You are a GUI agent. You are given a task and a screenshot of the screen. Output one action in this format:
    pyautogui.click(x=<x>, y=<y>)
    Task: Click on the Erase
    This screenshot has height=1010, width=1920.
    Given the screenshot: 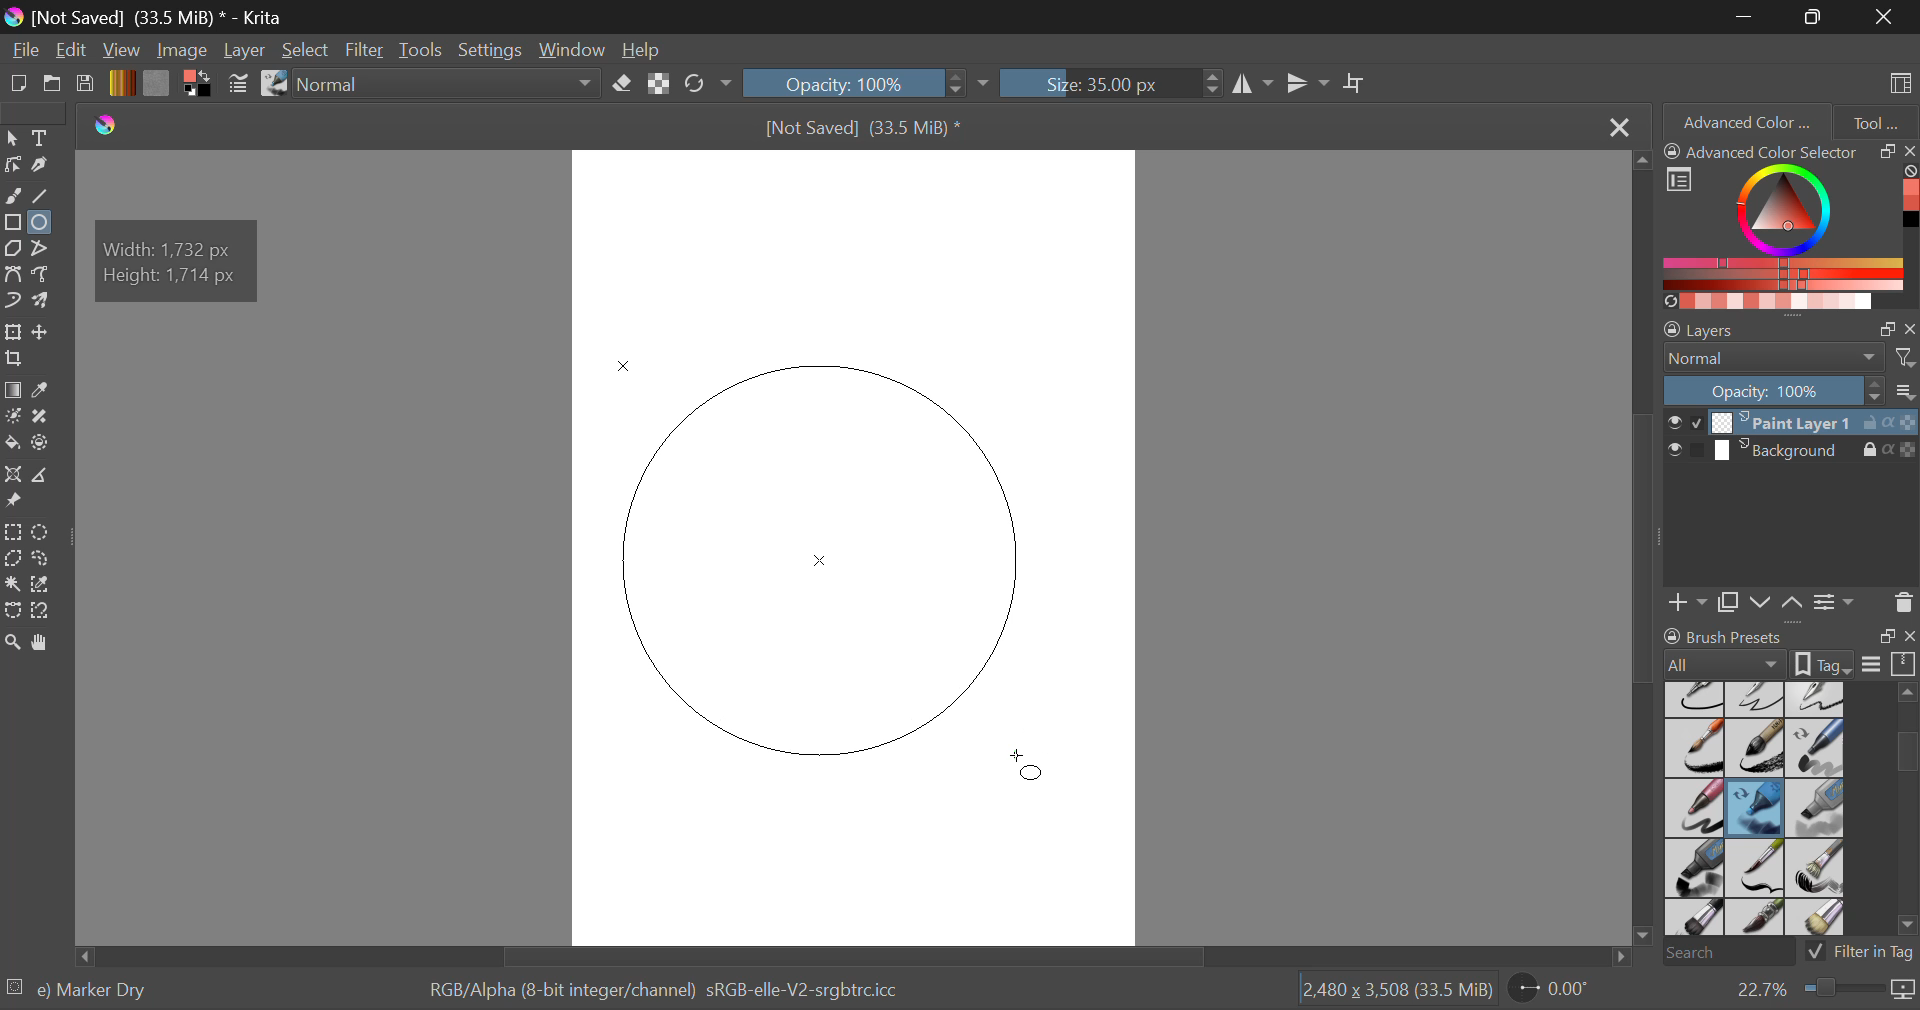 What is the action you would take?
    pyautogui.click(x=626, y=87)
    